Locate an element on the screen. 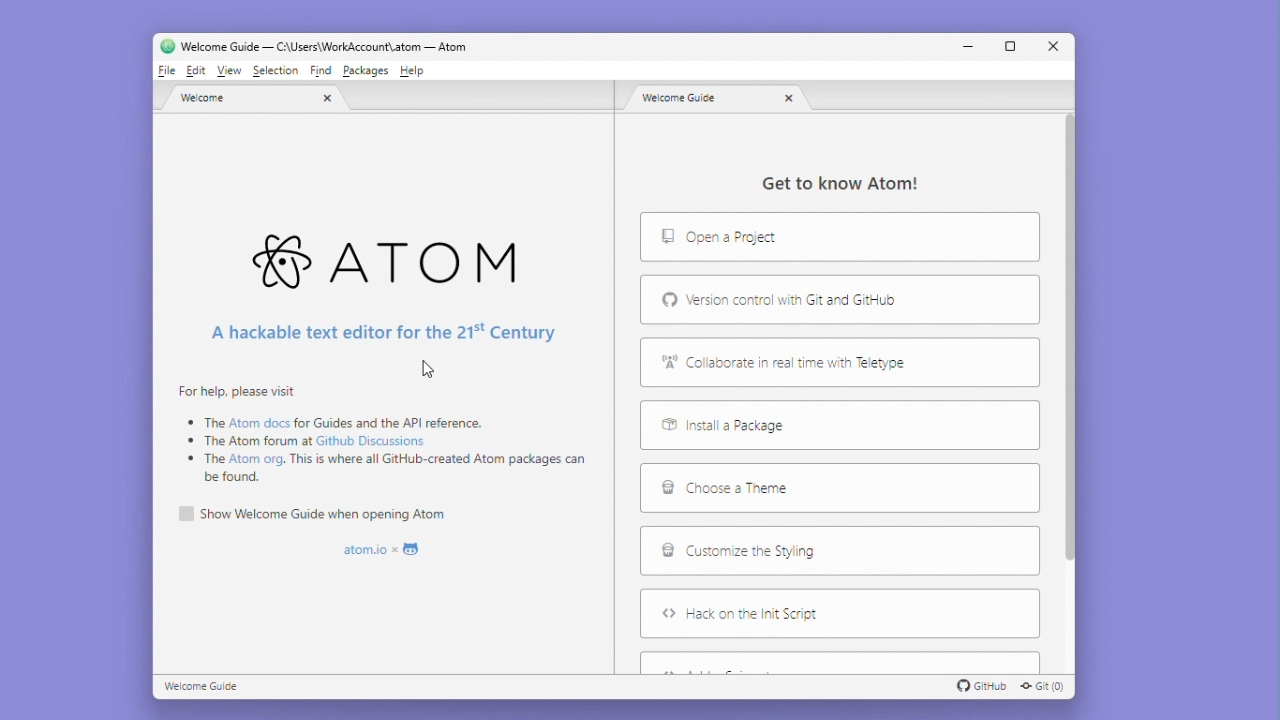  Vertical scroll bar is located at coordinates (1074, 365).